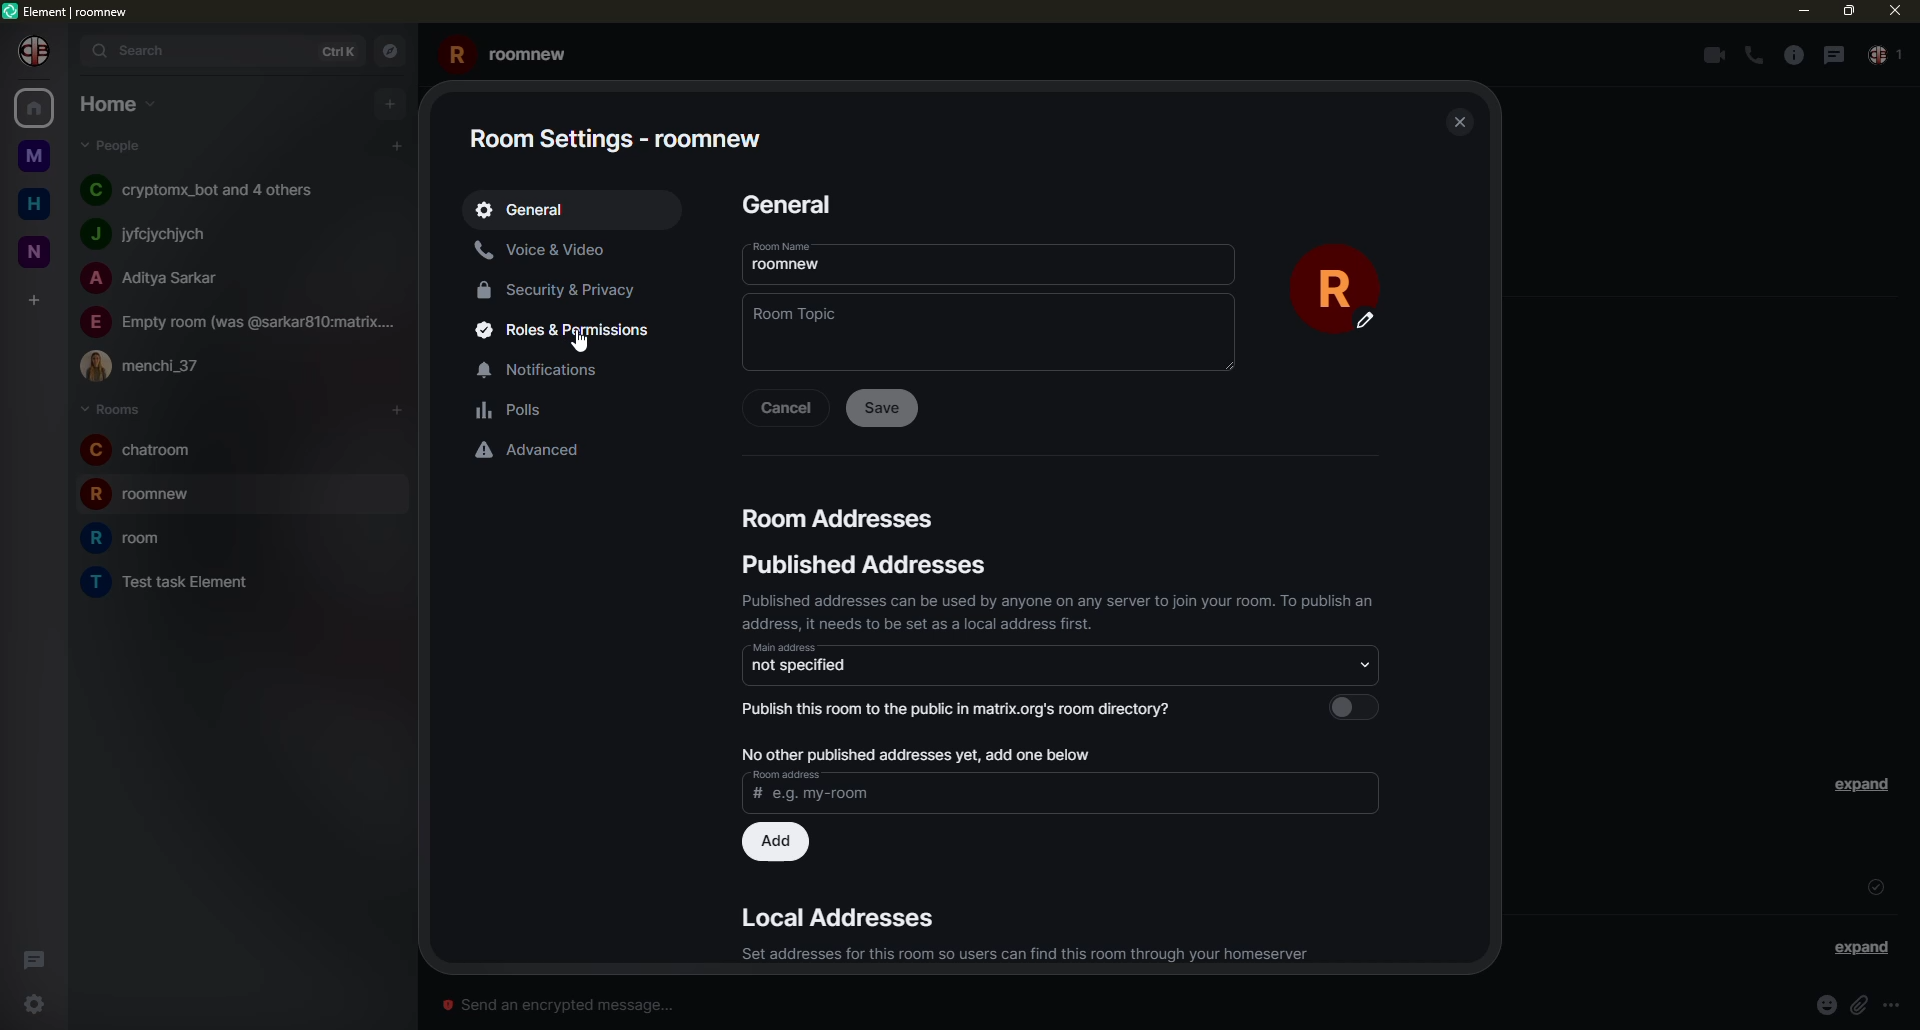  I want to click on topic, so click(805, 314).